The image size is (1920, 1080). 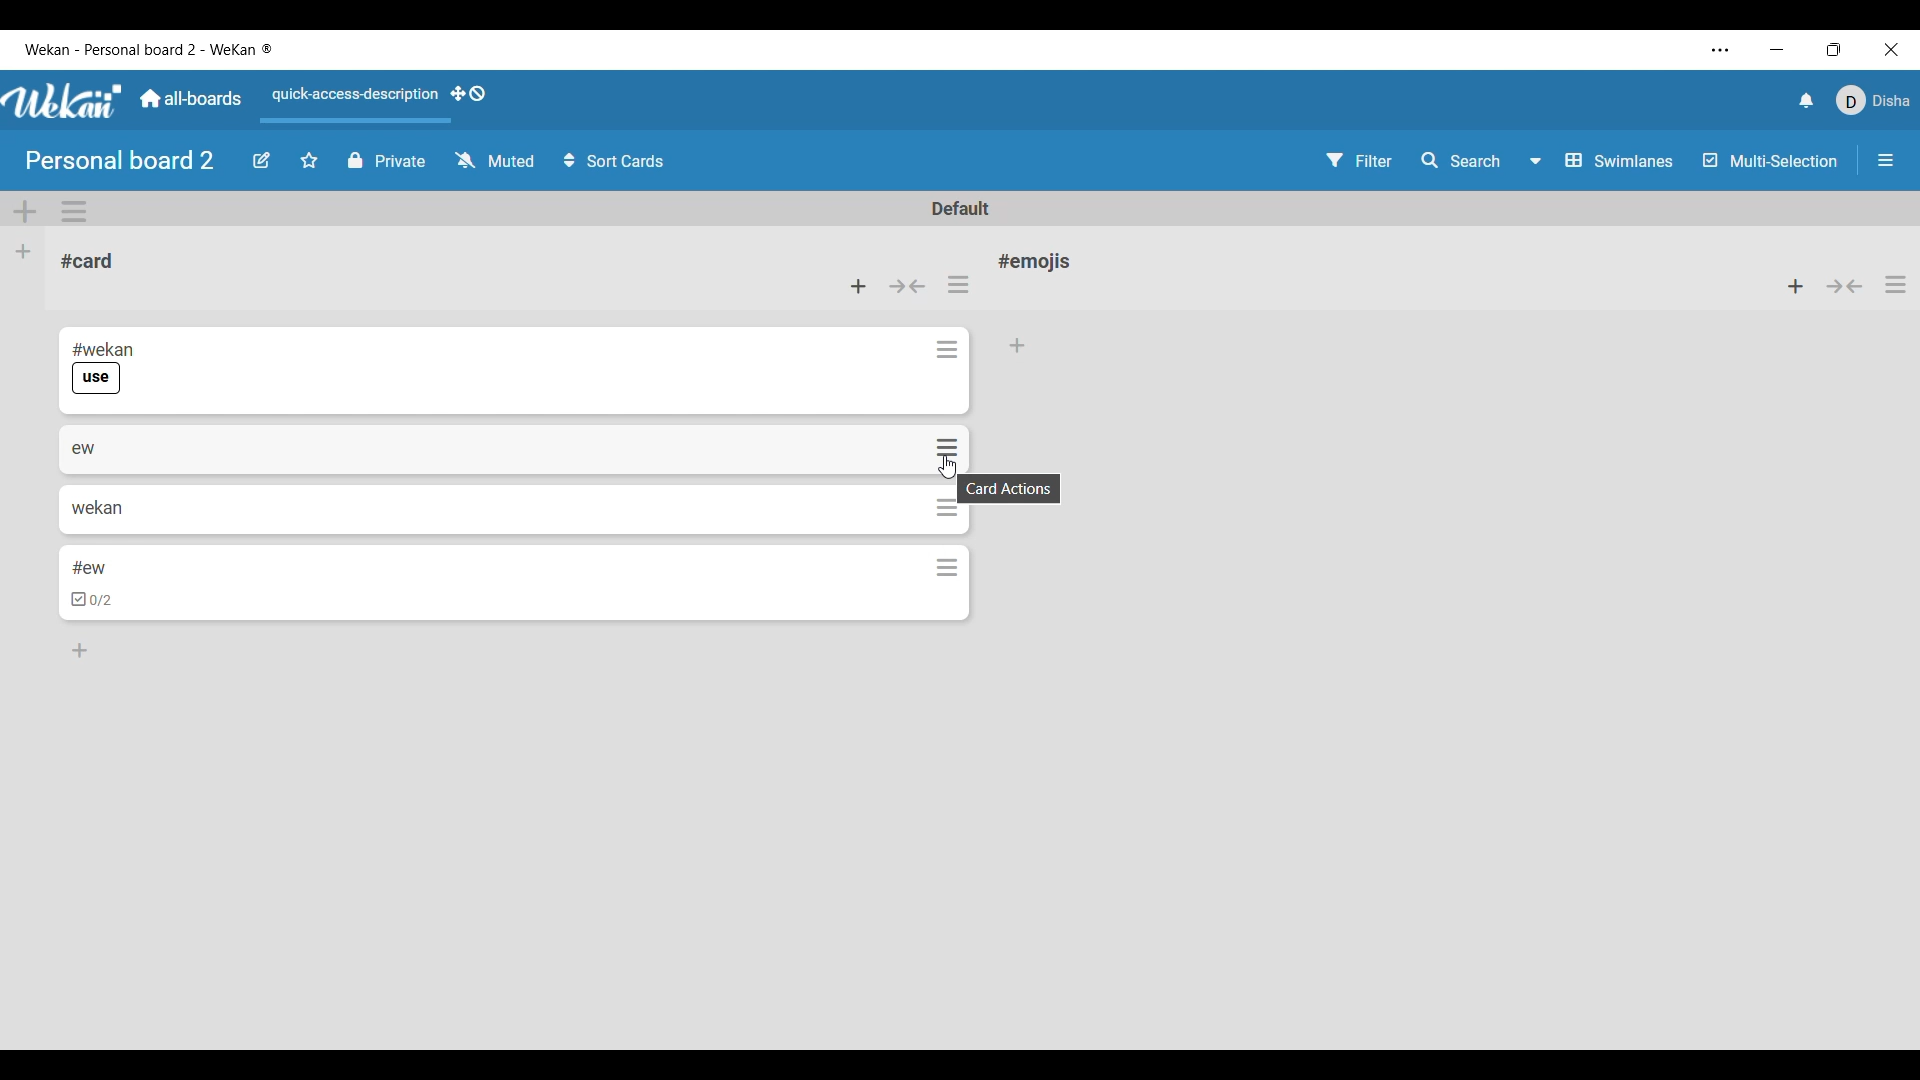 I want to click on Cursor clicking in another card, so click(x=946, y=466).